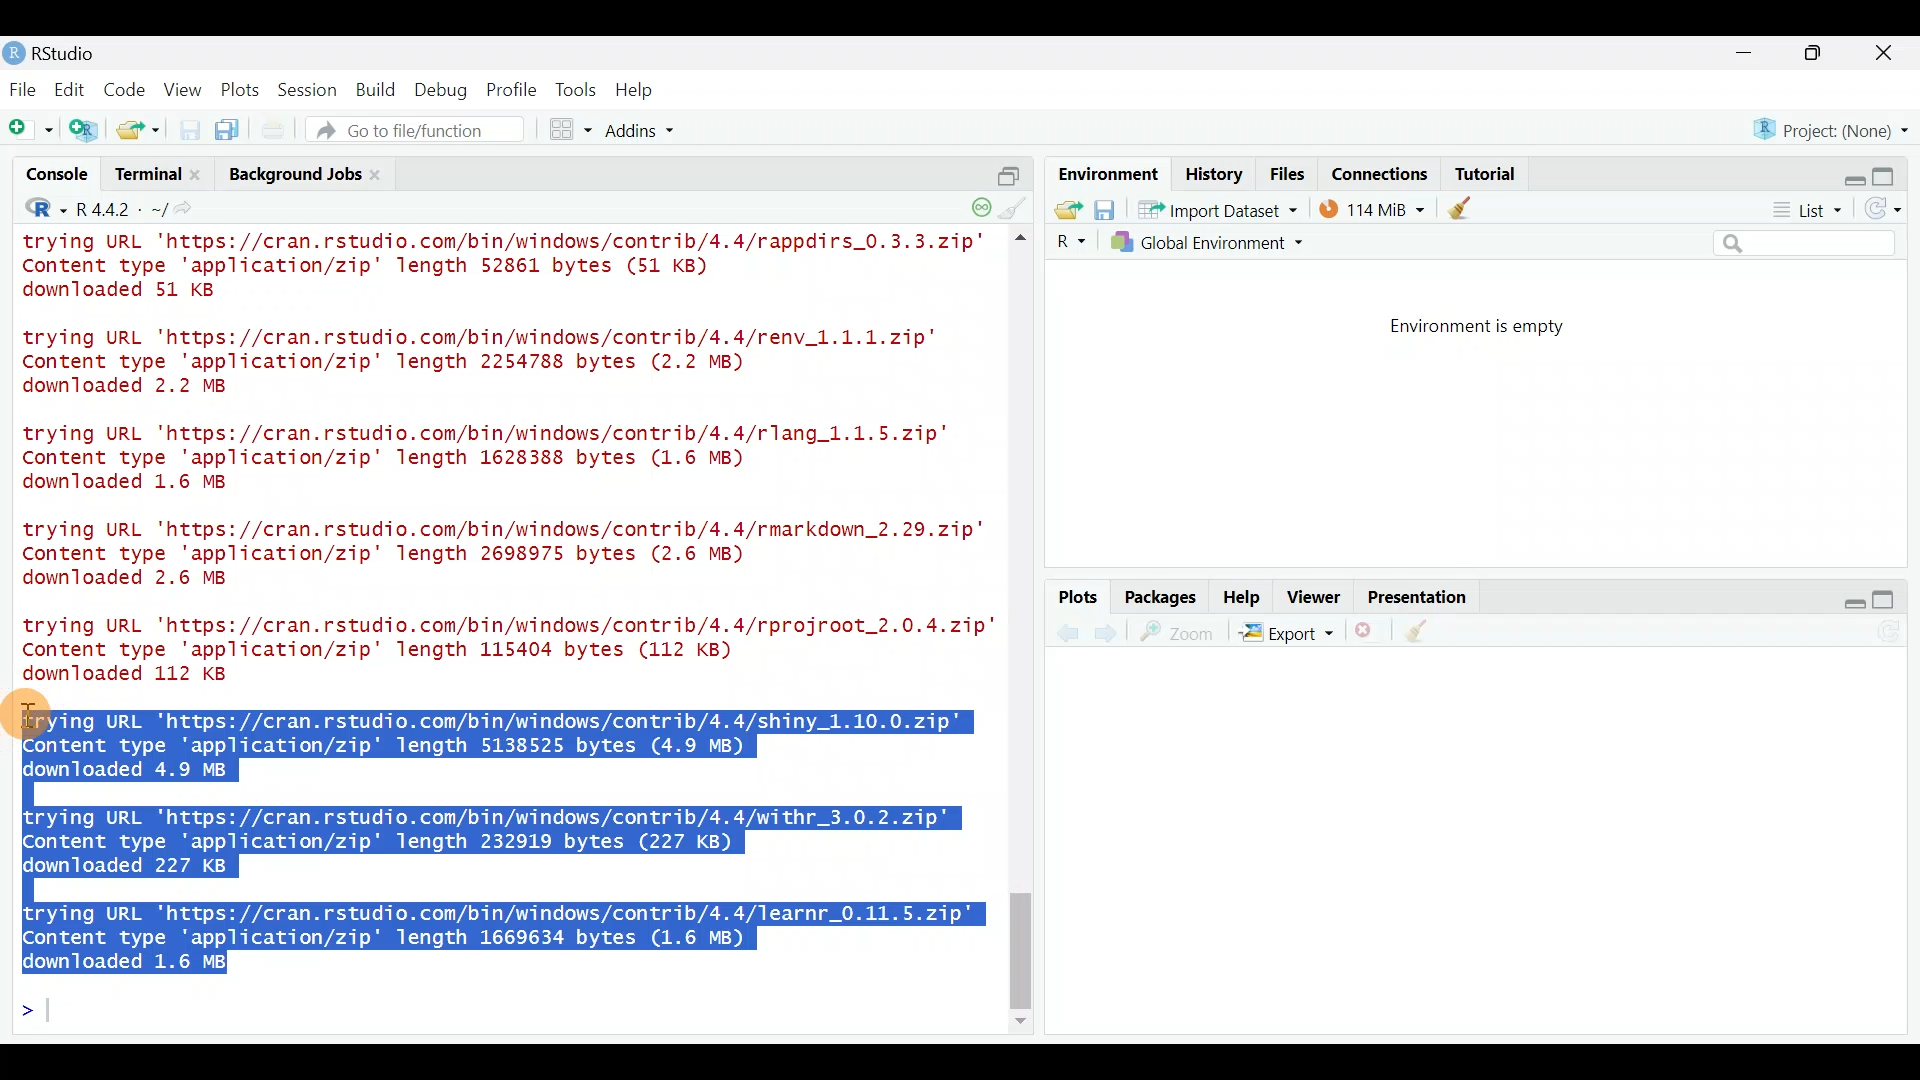 The width and height of the screenshot is (1920, 1080). What do you see at coordinates (572, 130) in the screenshot?
I see `Workspace panes` at bounding box center [572, 130].